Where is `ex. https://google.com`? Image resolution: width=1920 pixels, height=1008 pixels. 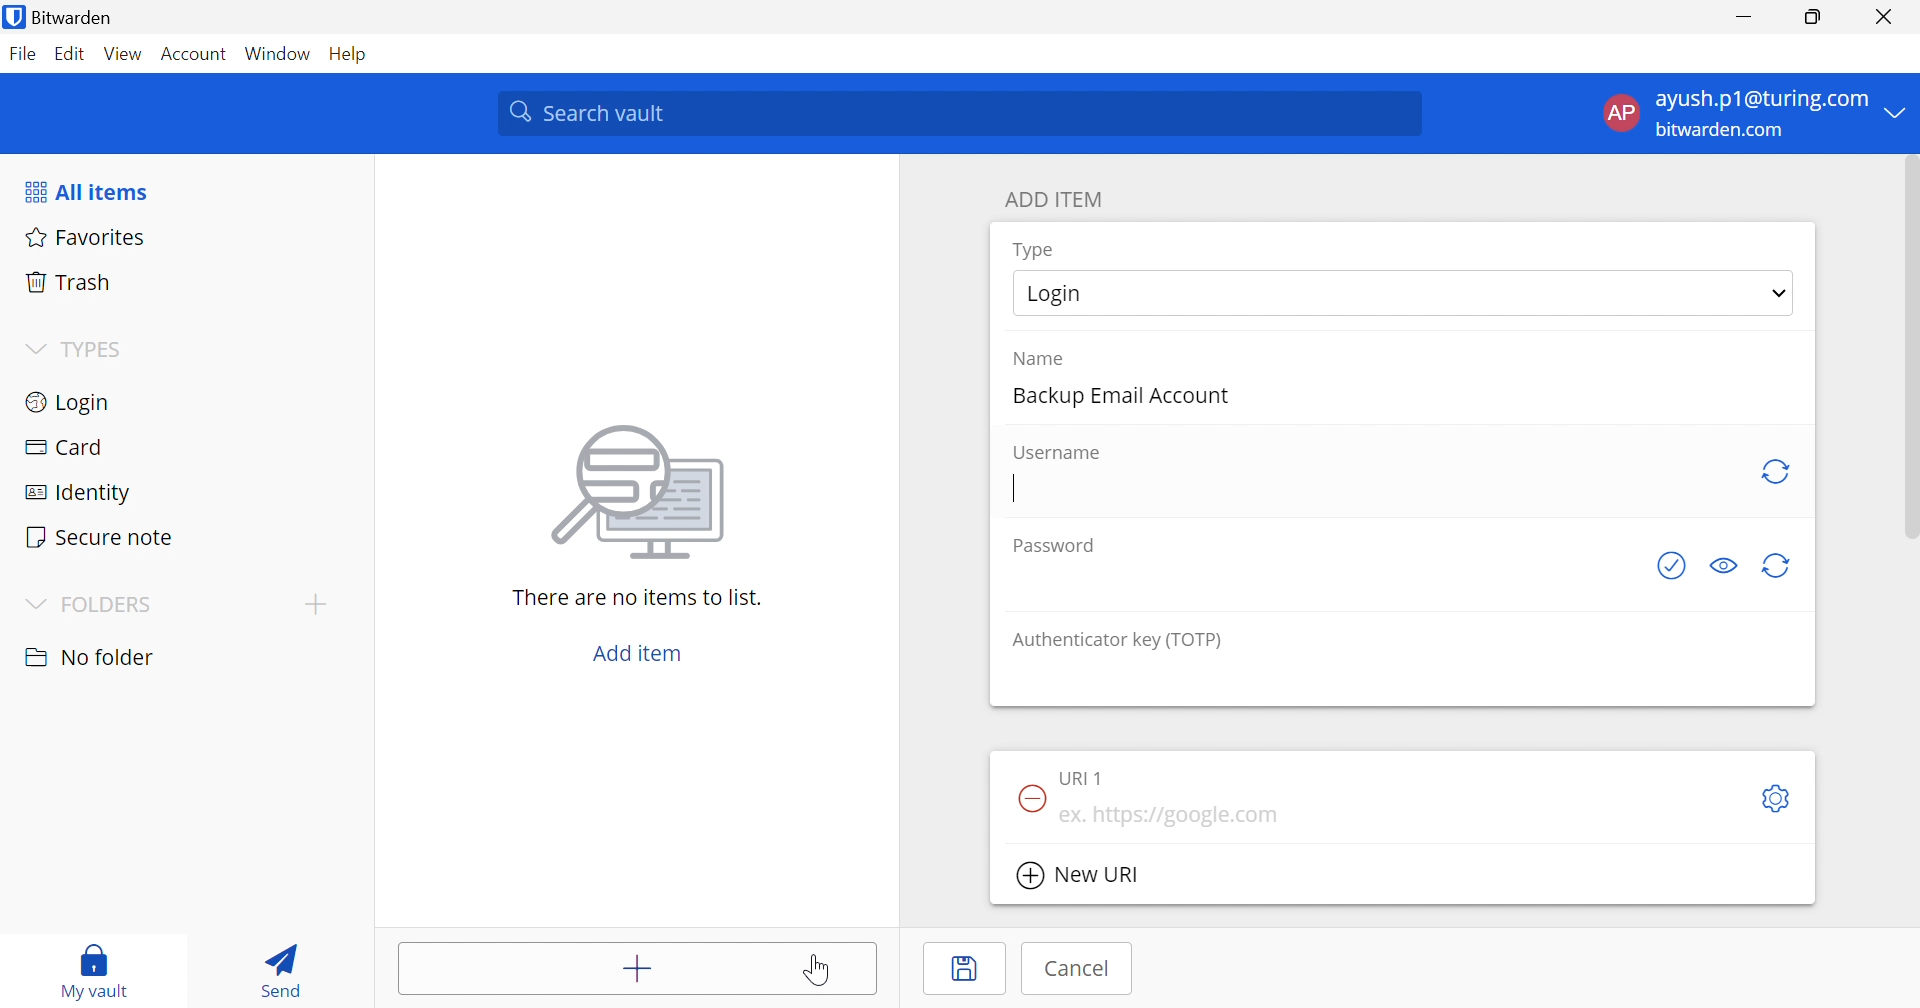 ex. https://google.com is located at coordinates (1169, 815).